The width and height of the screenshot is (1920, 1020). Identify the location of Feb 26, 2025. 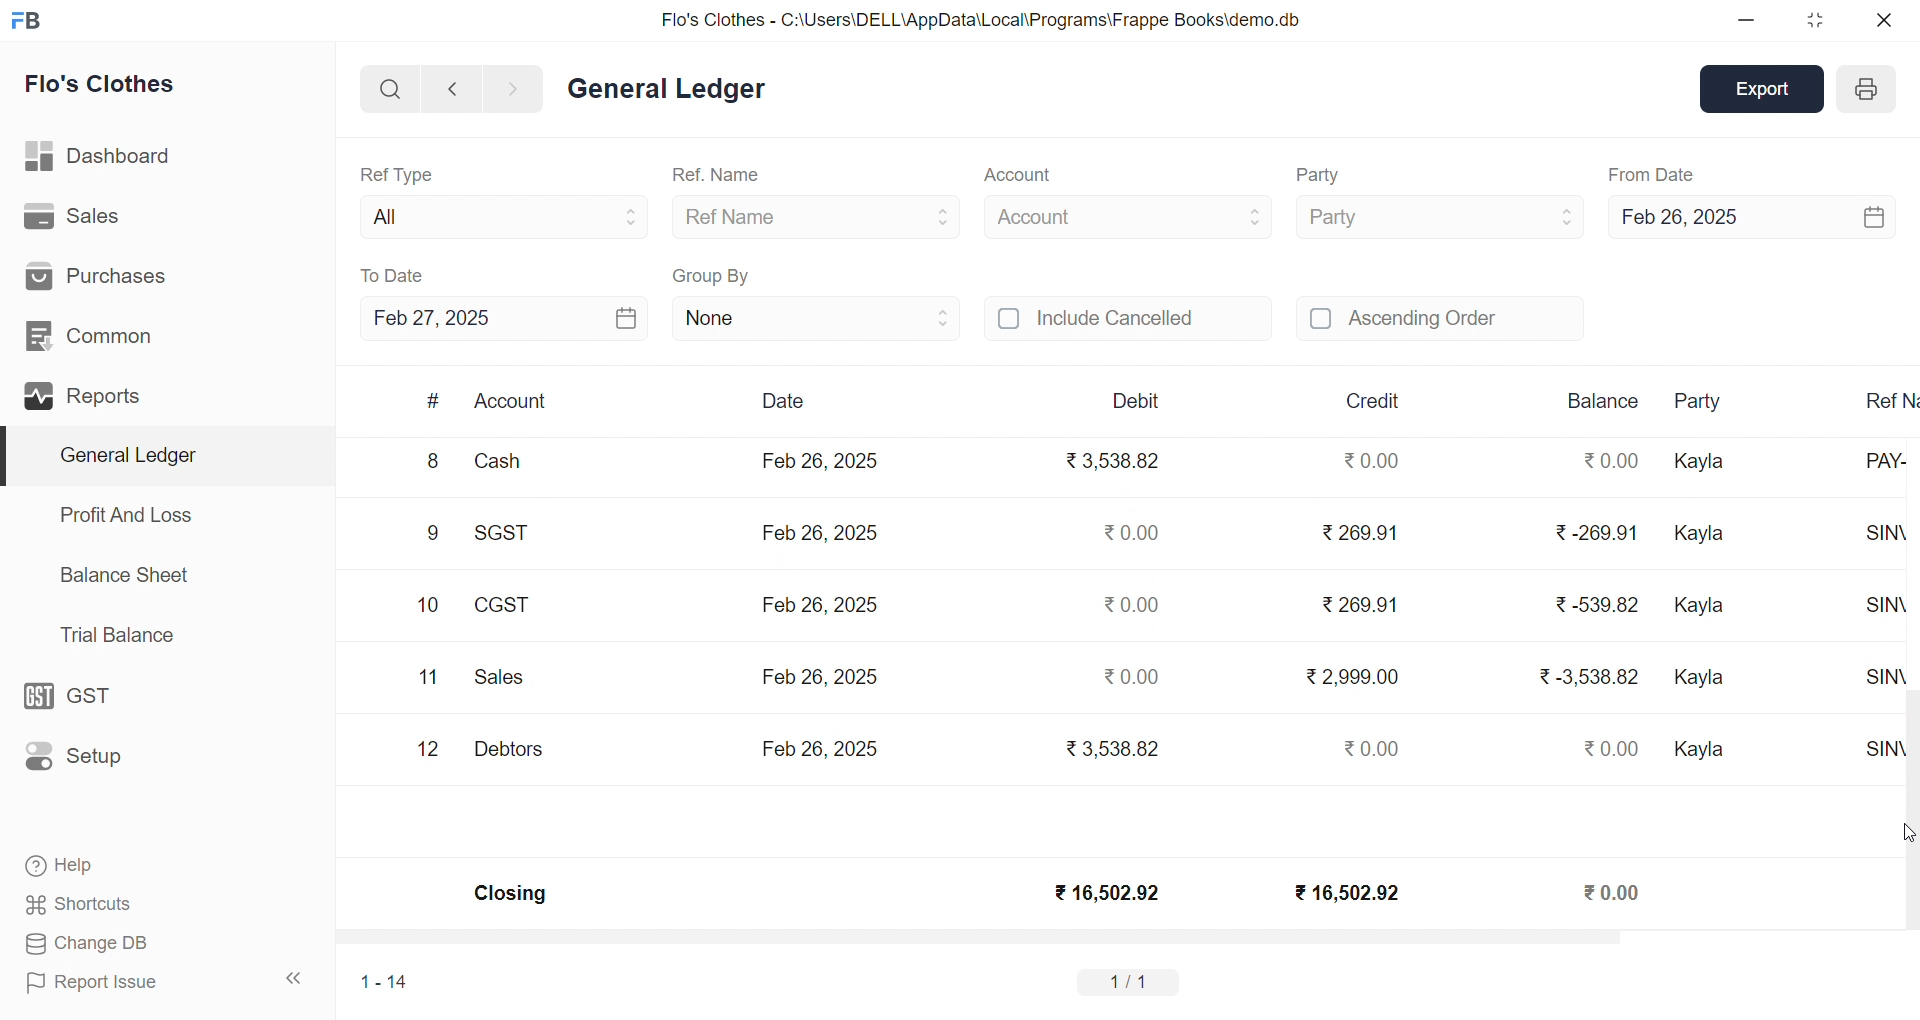
(820, 747).